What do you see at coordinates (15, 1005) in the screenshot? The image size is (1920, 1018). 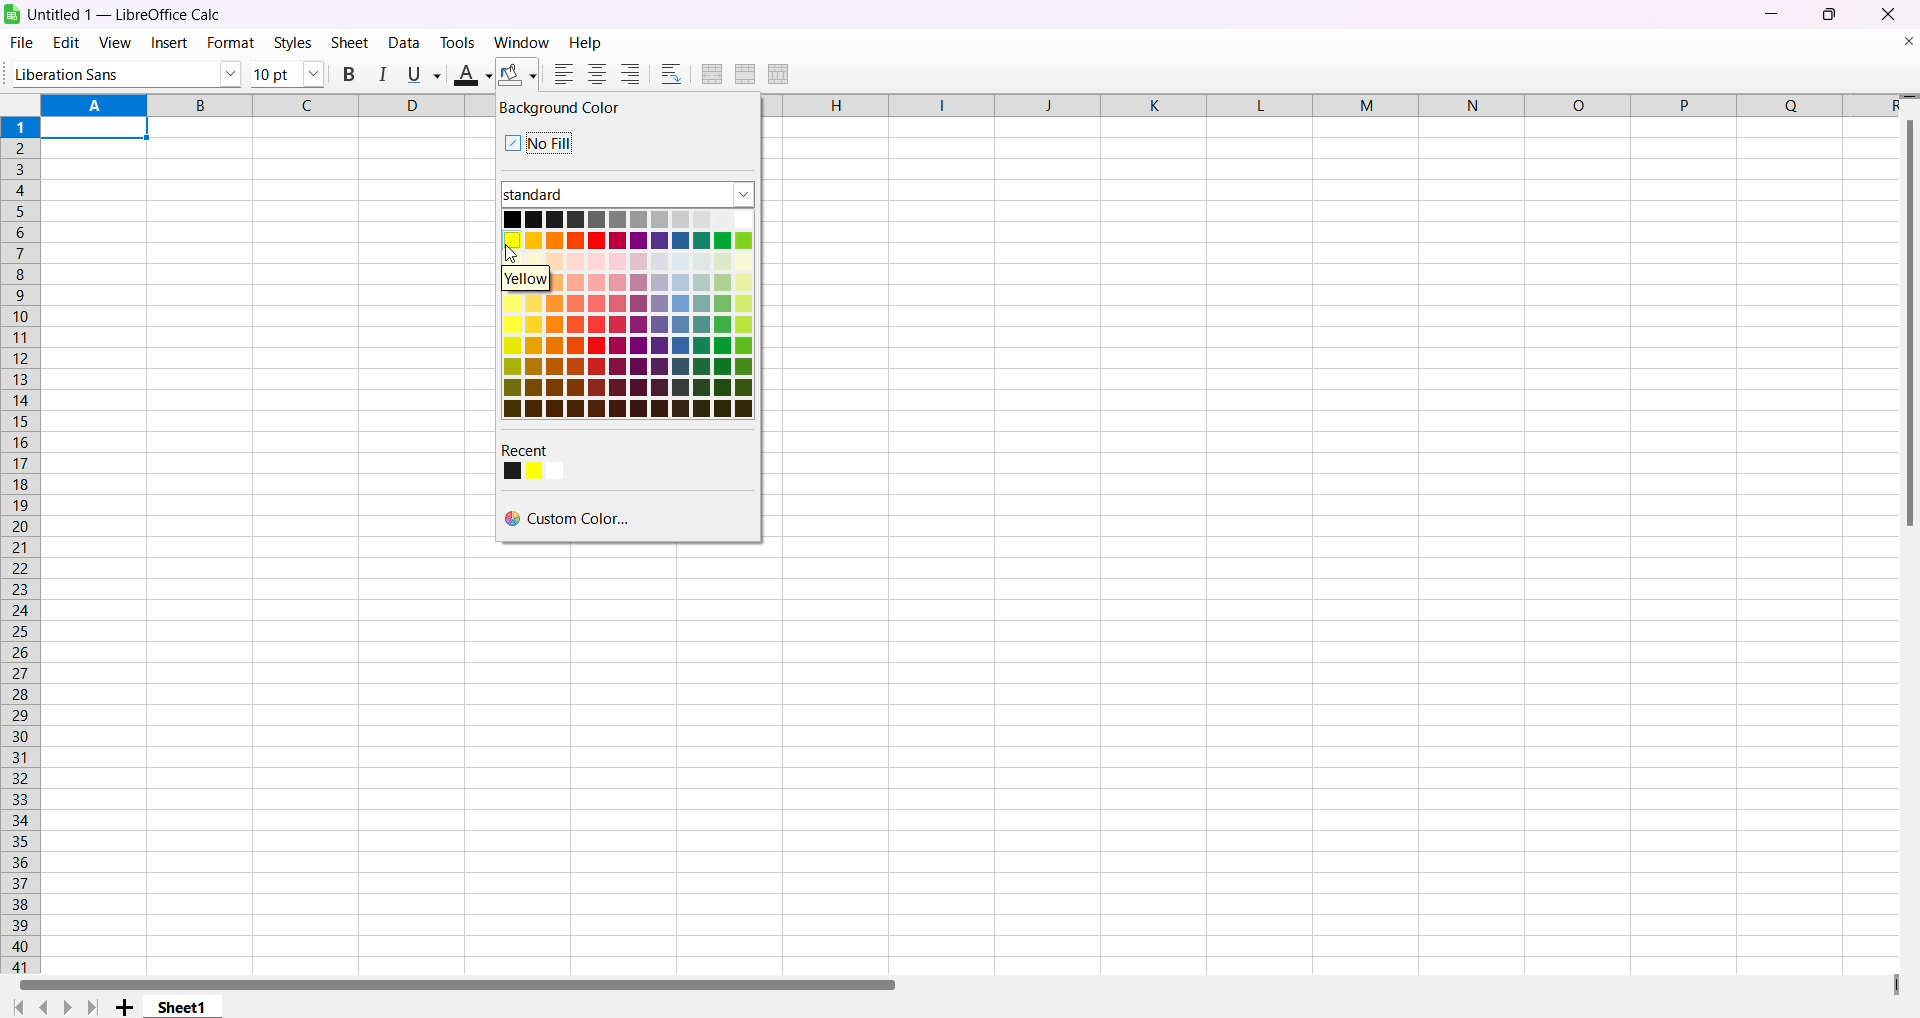 I see `first` at bounding box center [15, 1005].